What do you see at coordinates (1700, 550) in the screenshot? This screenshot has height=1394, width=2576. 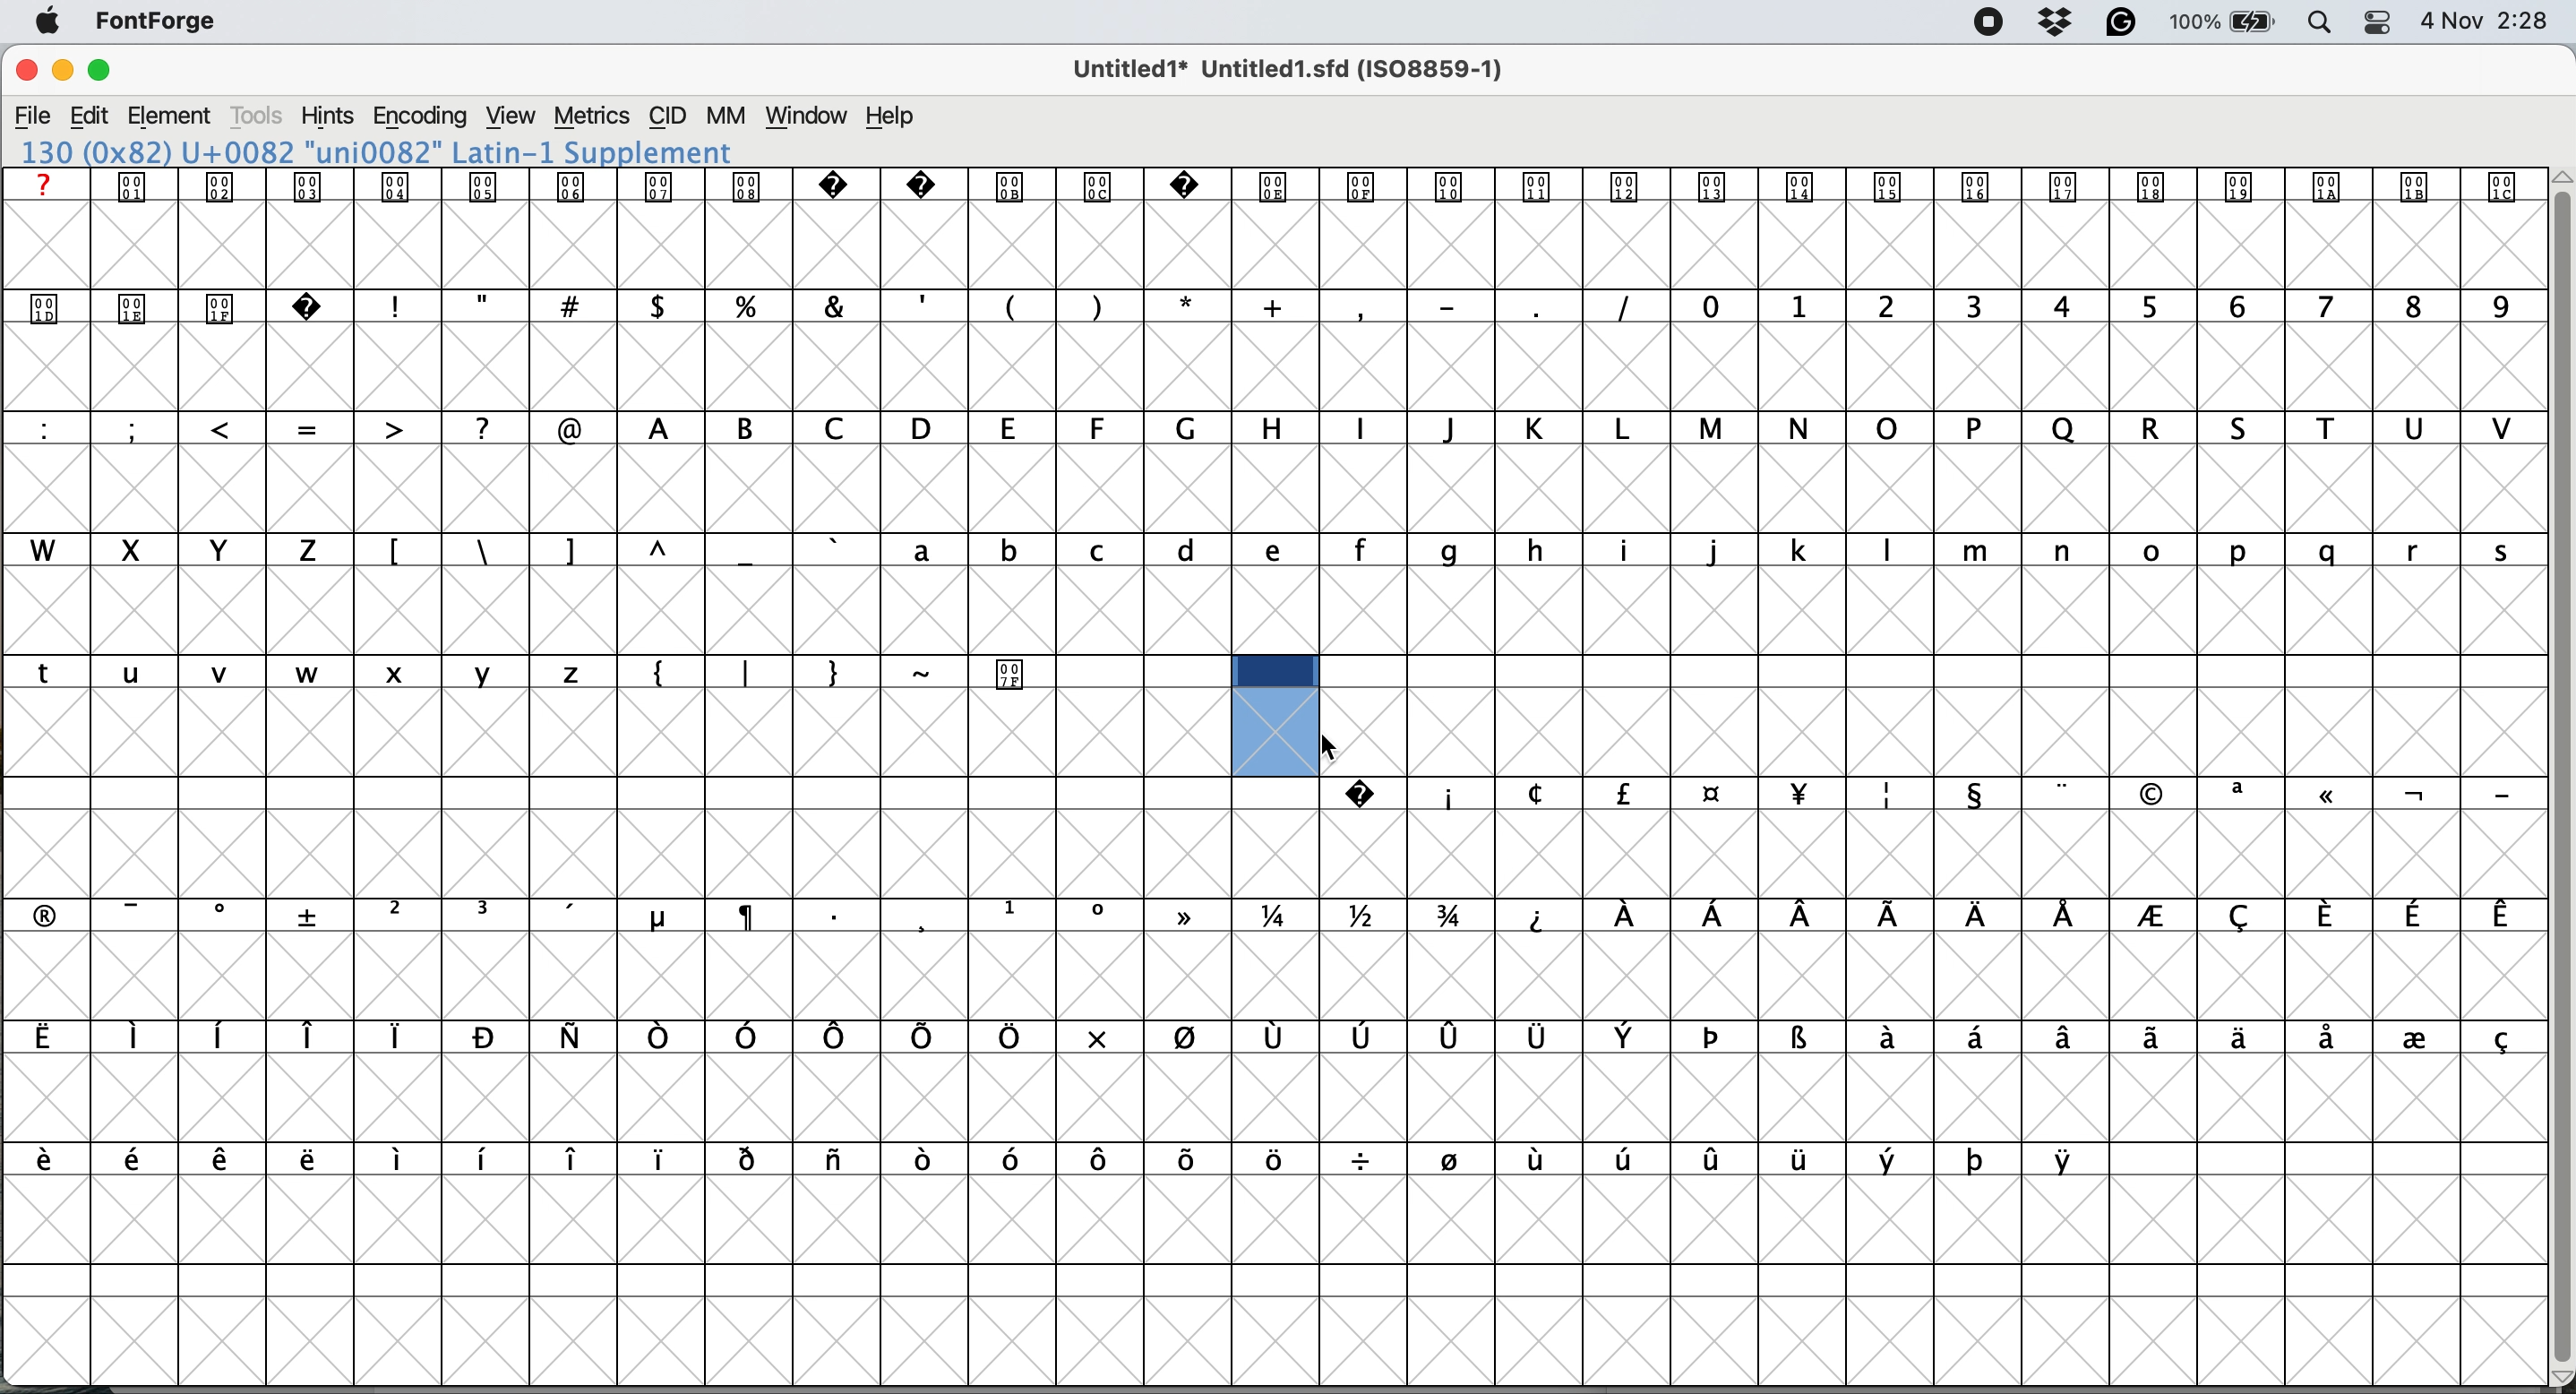 I see `lowercase letters` at bounding box center [1700, 550].